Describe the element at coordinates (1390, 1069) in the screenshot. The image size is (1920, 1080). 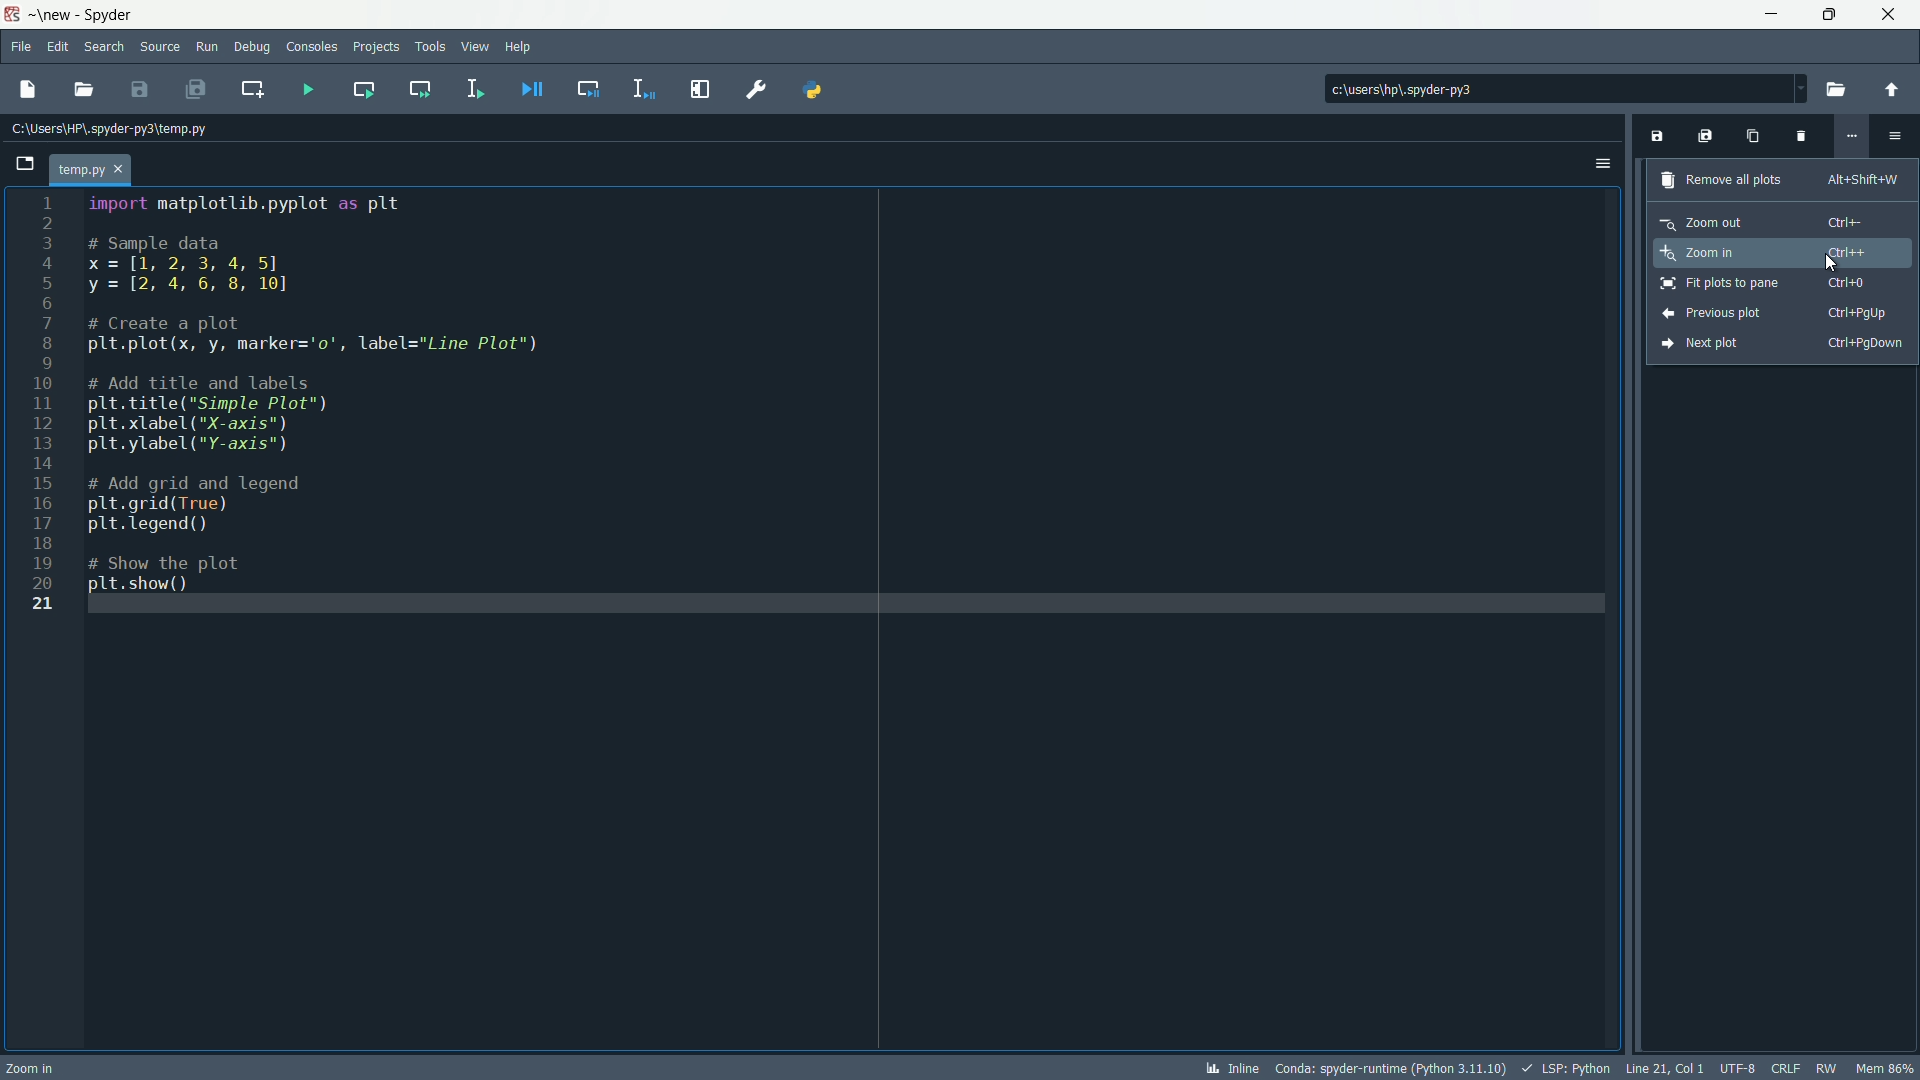
I see `python interpreter` at that location.